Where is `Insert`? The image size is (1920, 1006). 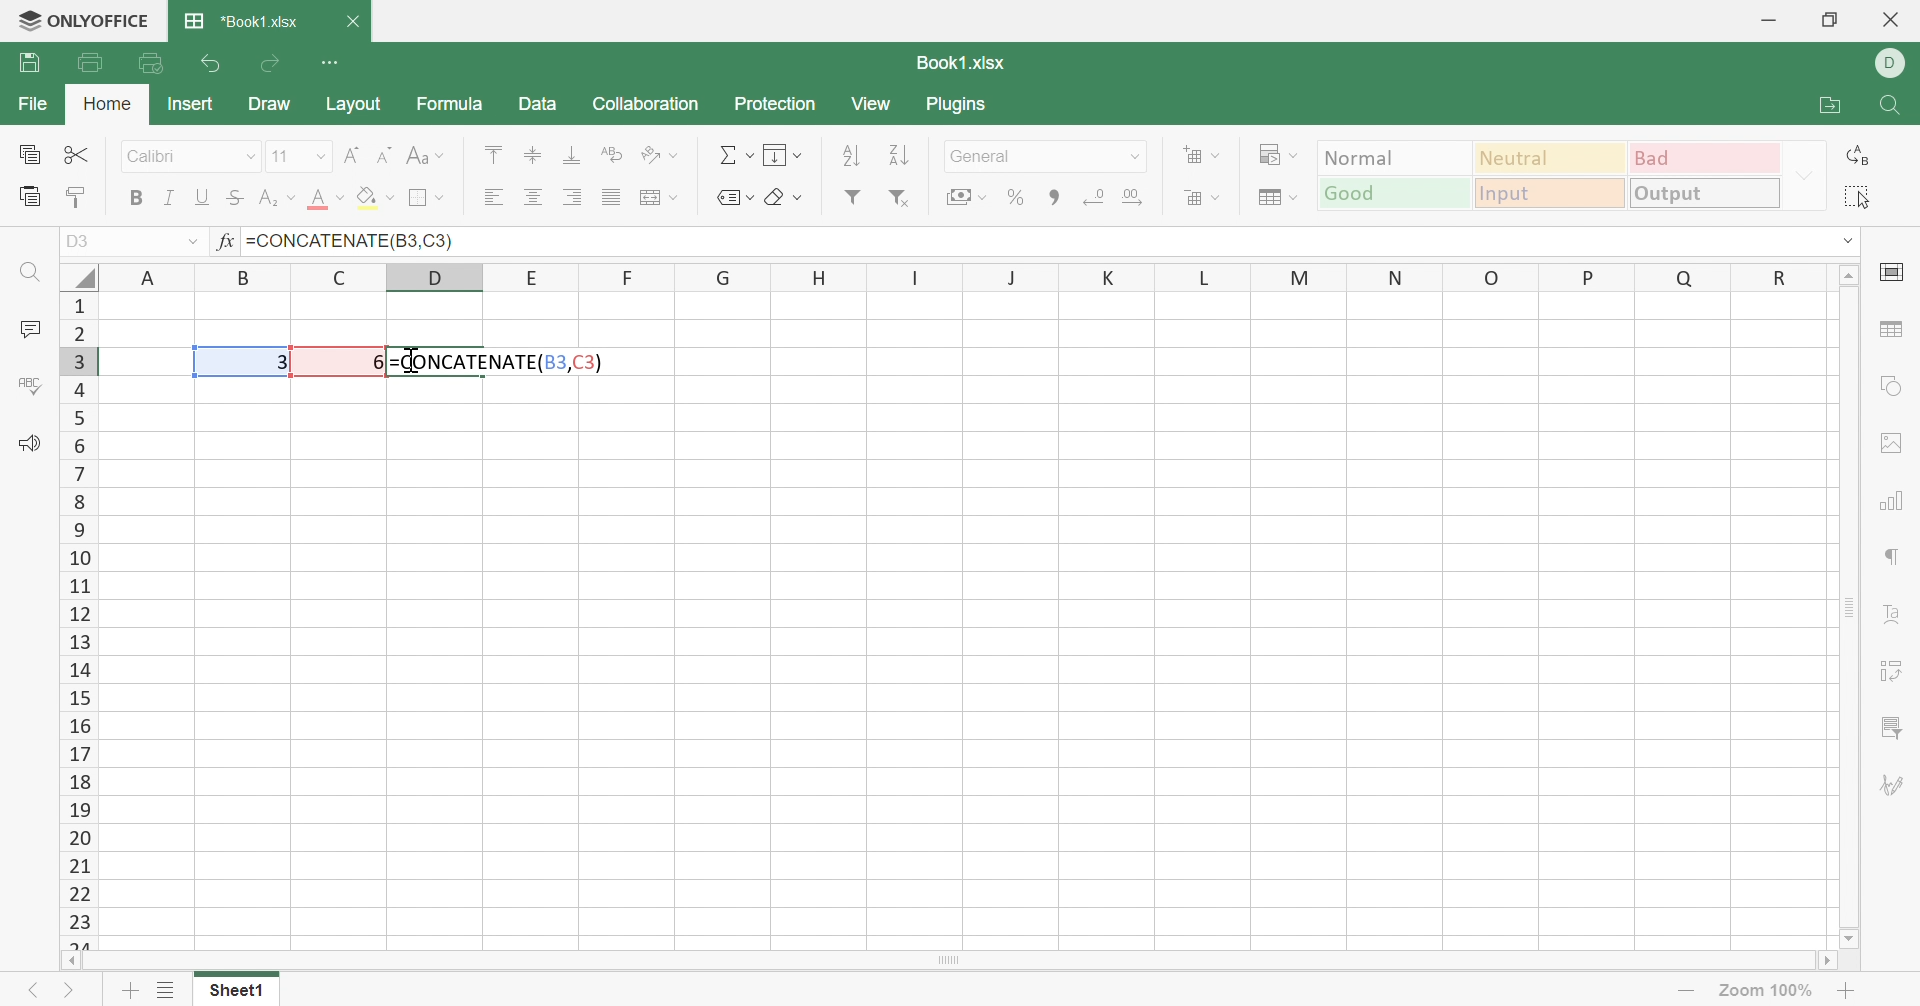
Insert is located at coordinates (195, 104).